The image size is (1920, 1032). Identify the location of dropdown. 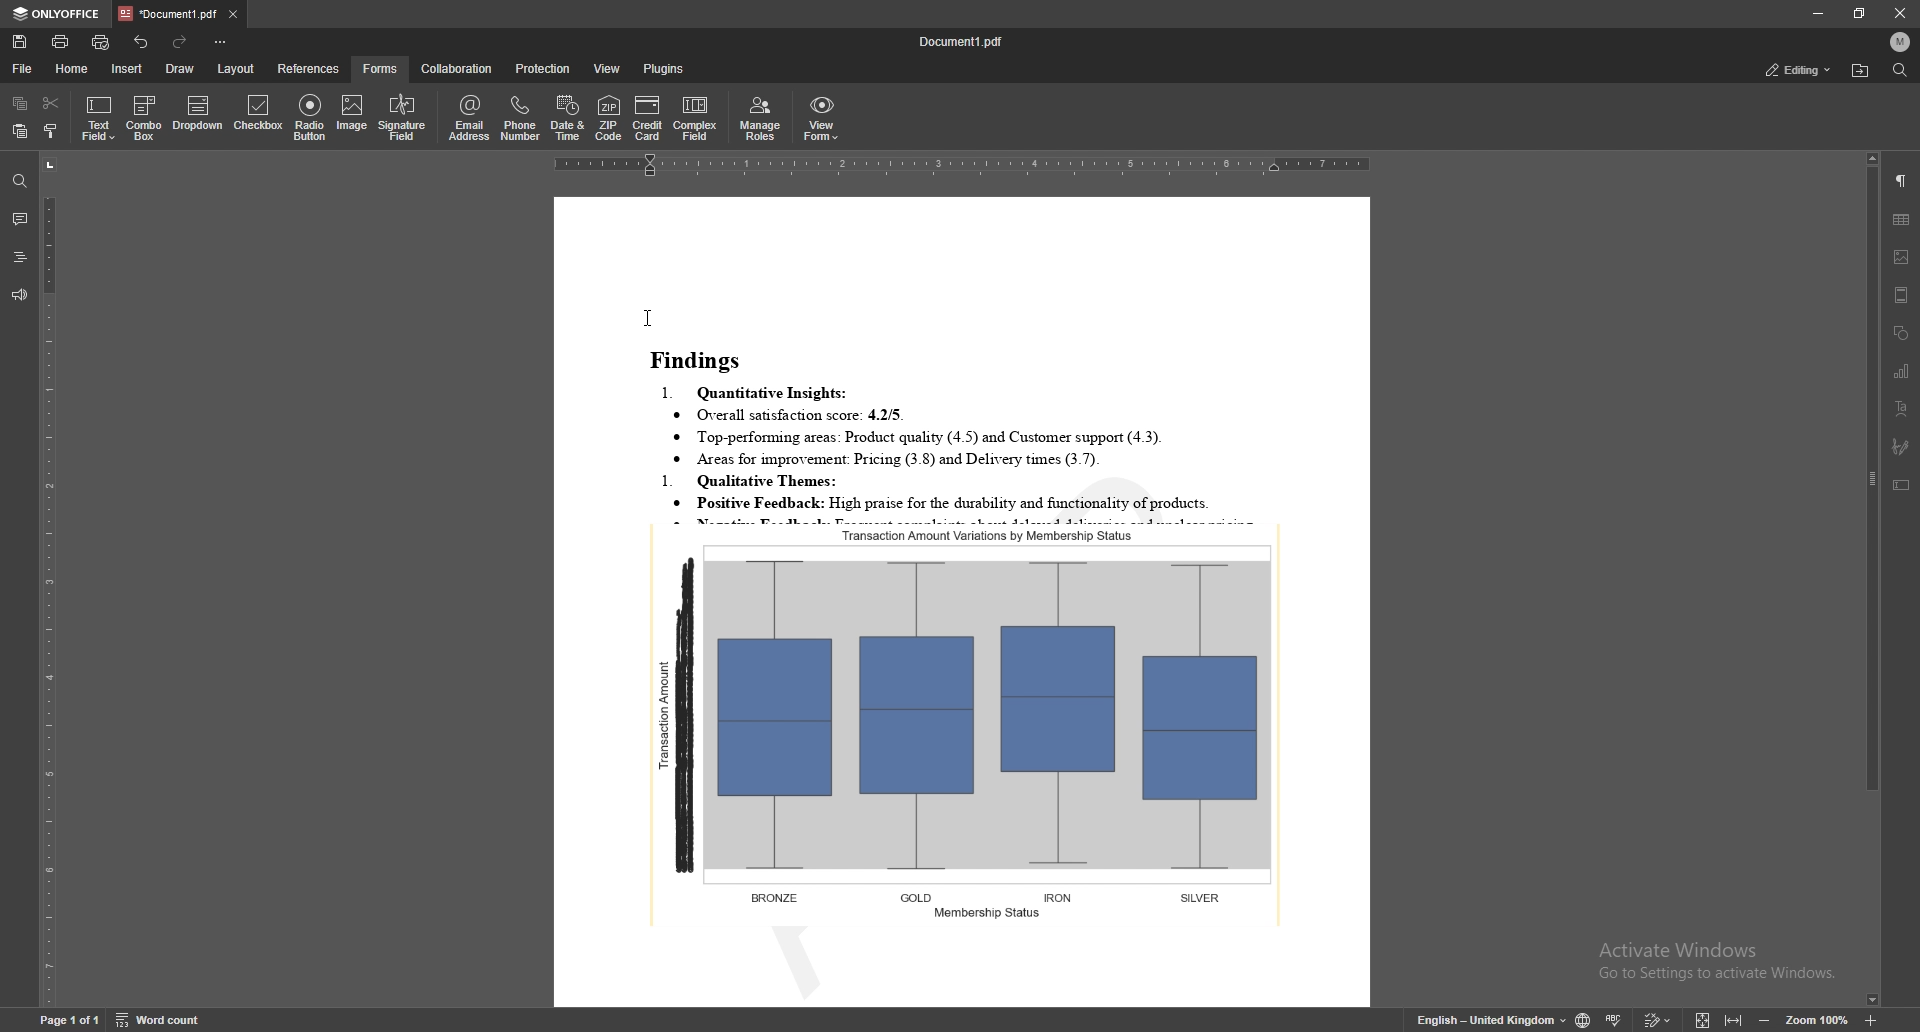
(199, 116).